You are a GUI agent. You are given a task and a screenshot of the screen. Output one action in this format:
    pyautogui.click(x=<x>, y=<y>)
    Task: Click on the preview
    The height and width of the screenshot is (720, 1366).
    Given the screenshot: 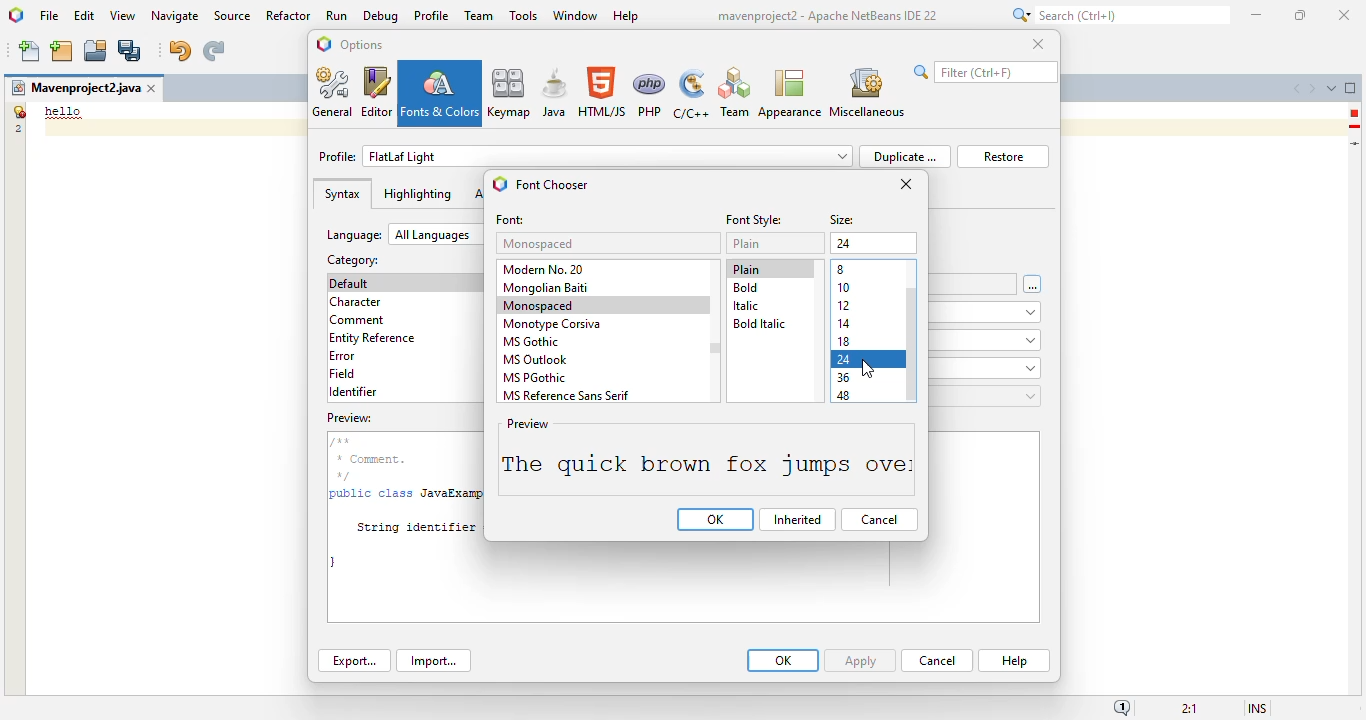 What is the action you would take?
    pyautogui.click(x=681, y=584)
    